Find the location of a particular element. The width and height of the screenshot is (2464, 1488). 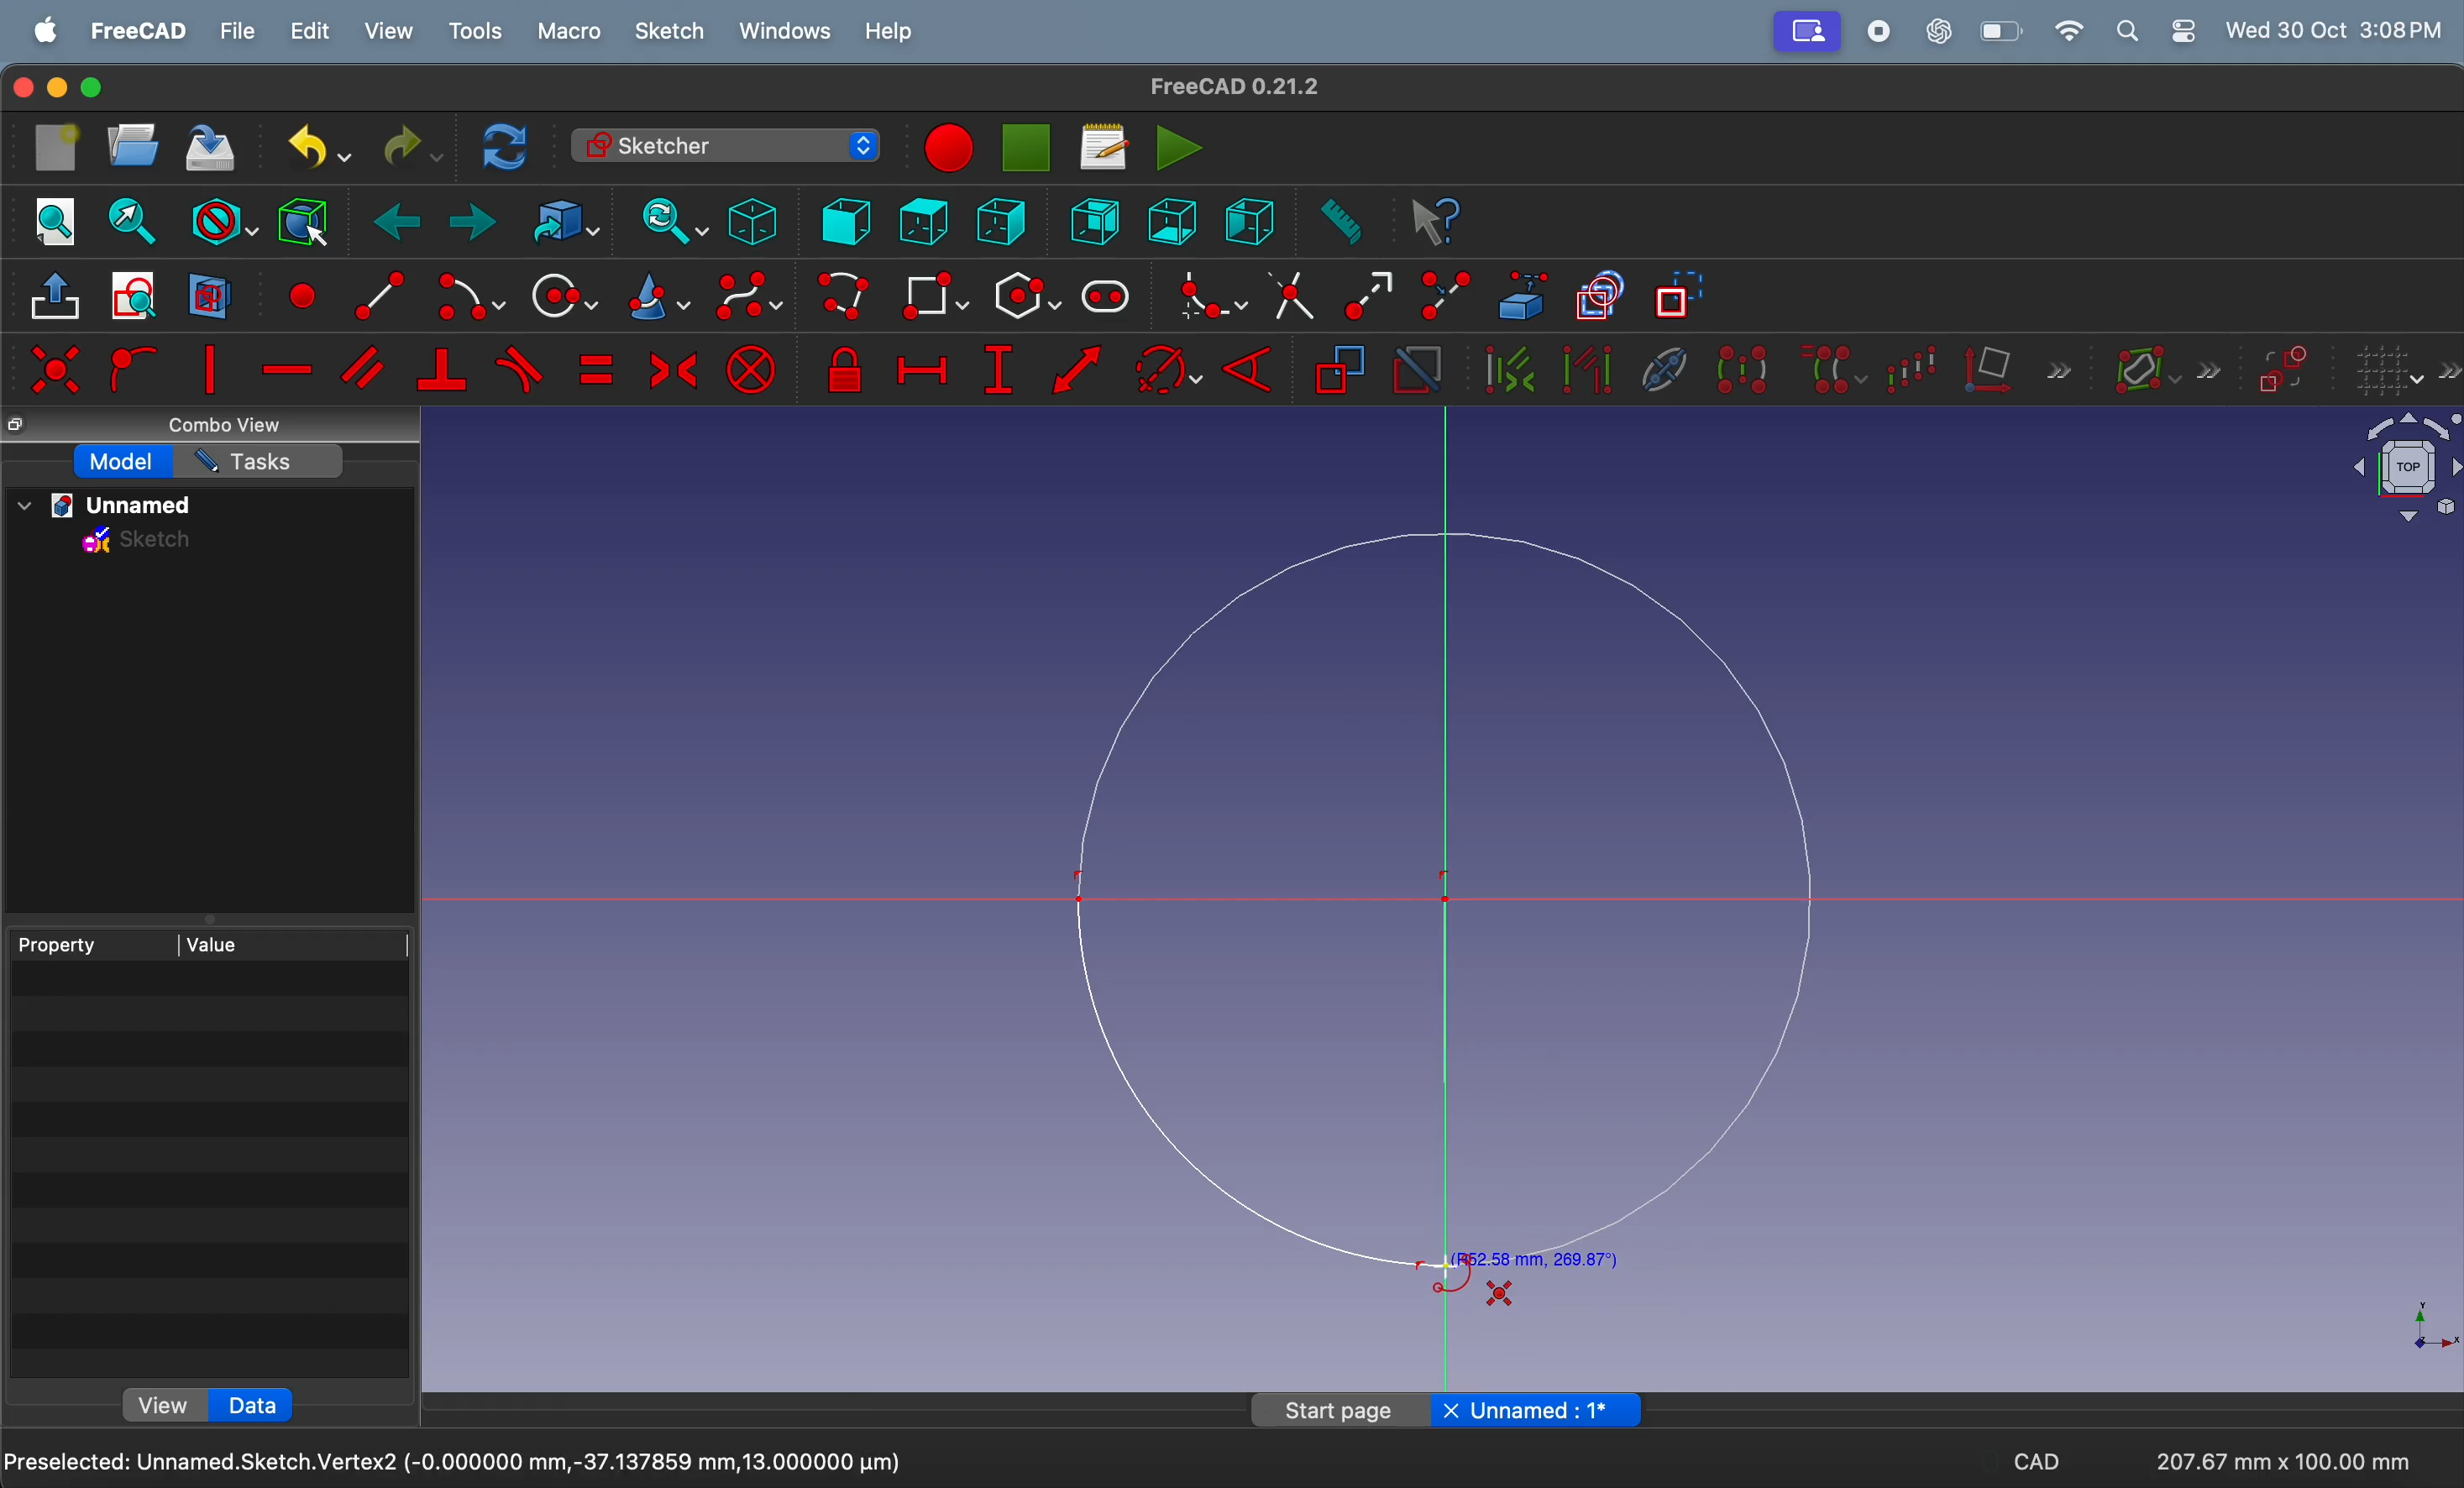

measure distance is located at coordinates (1337, 223).